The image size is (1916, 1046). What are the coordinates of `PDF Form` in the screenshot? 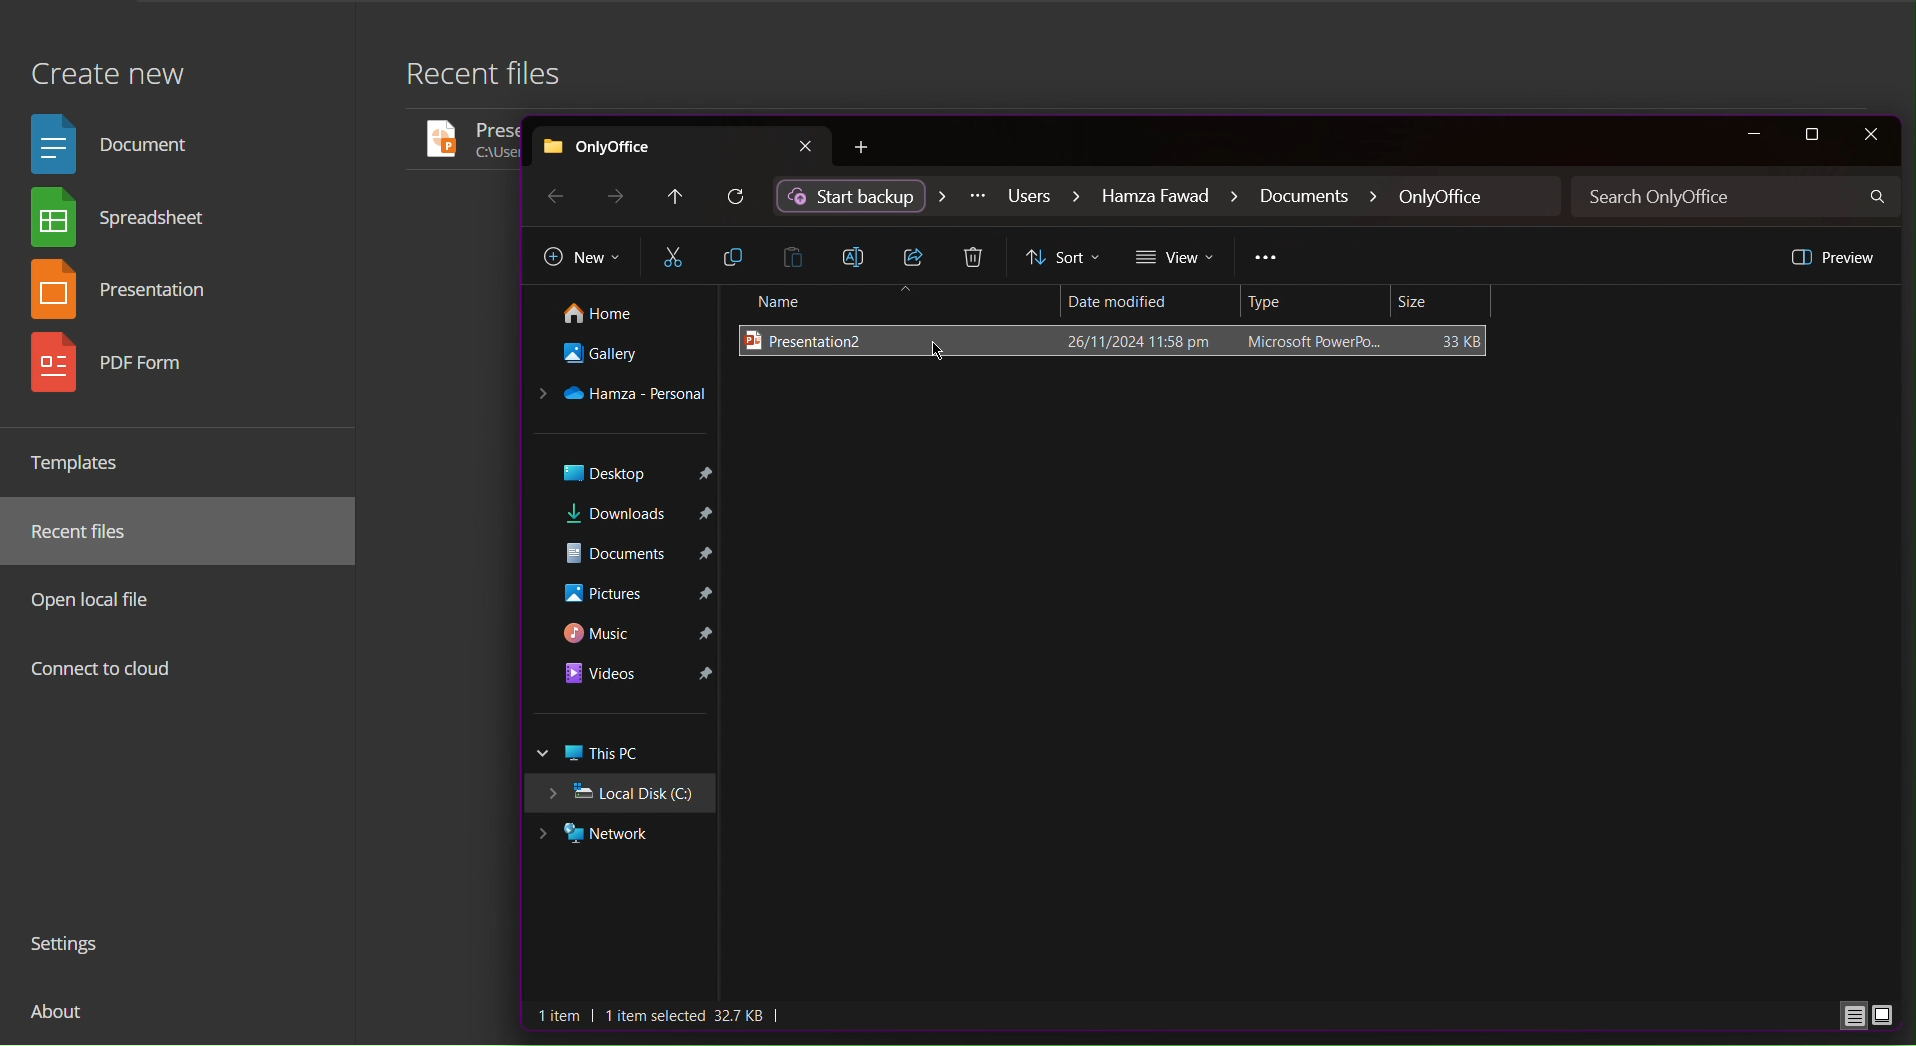 It's located at (127, 370).